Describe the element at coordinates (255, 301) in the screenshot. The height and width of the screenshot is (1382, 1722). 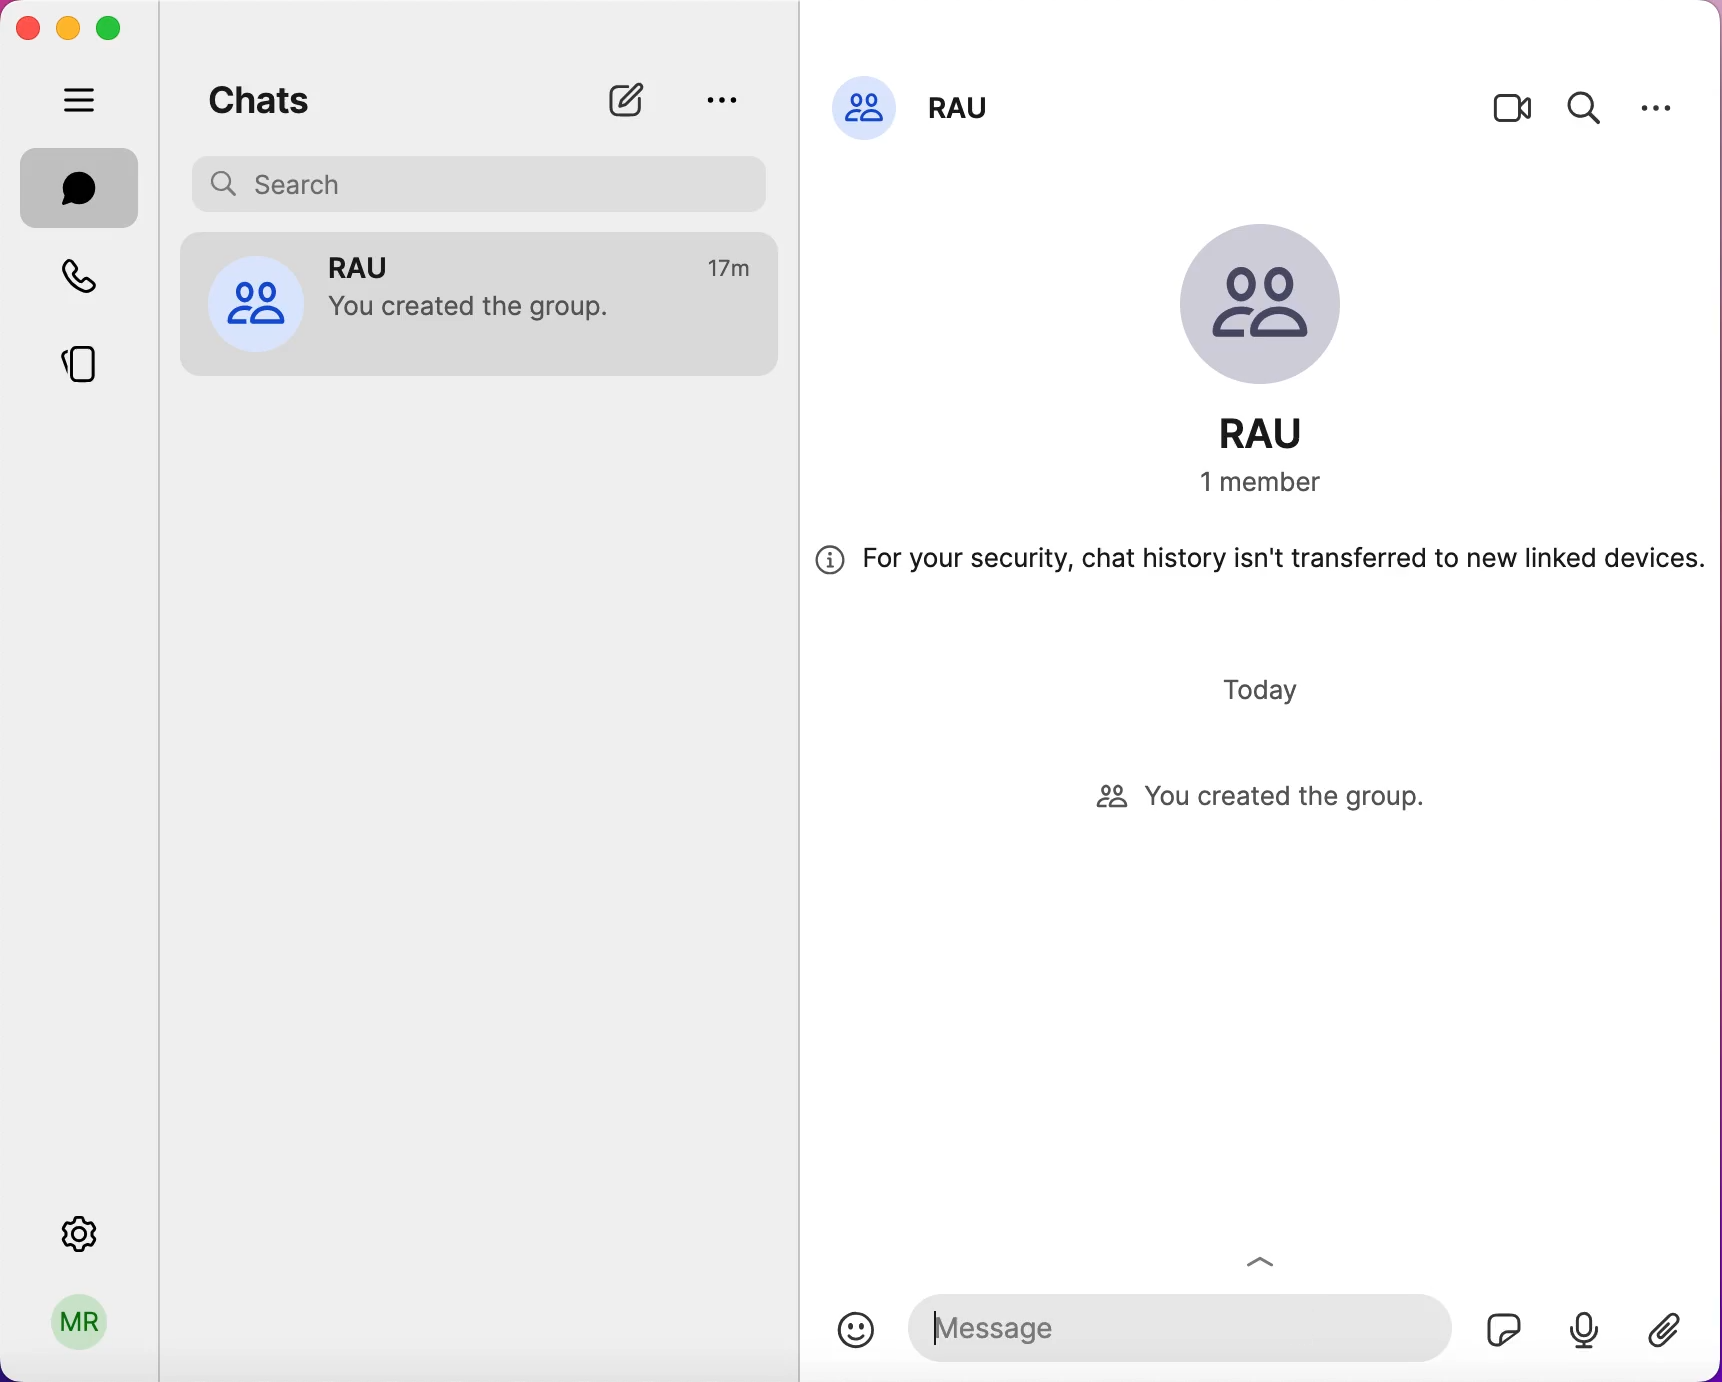
I see `profile picture` at that location.